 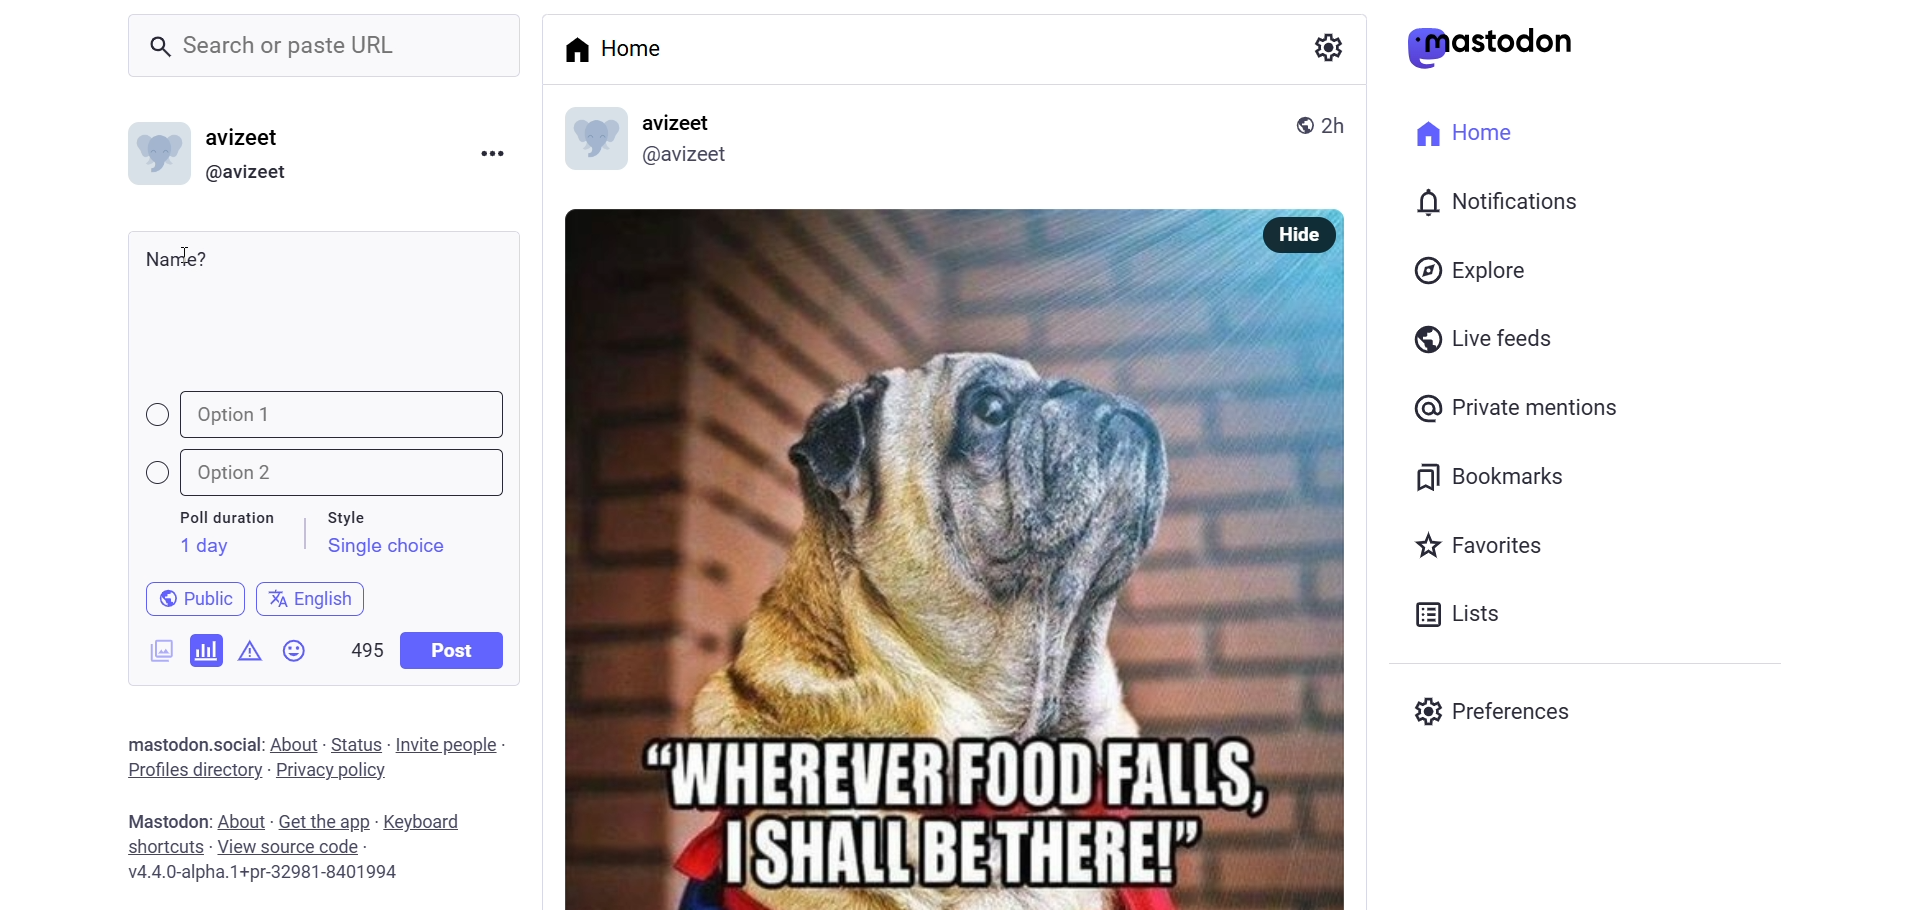 What do you see at coordinates (451, 744) in the screenshot?
I see `invite people` at bounding box center [451, 744].